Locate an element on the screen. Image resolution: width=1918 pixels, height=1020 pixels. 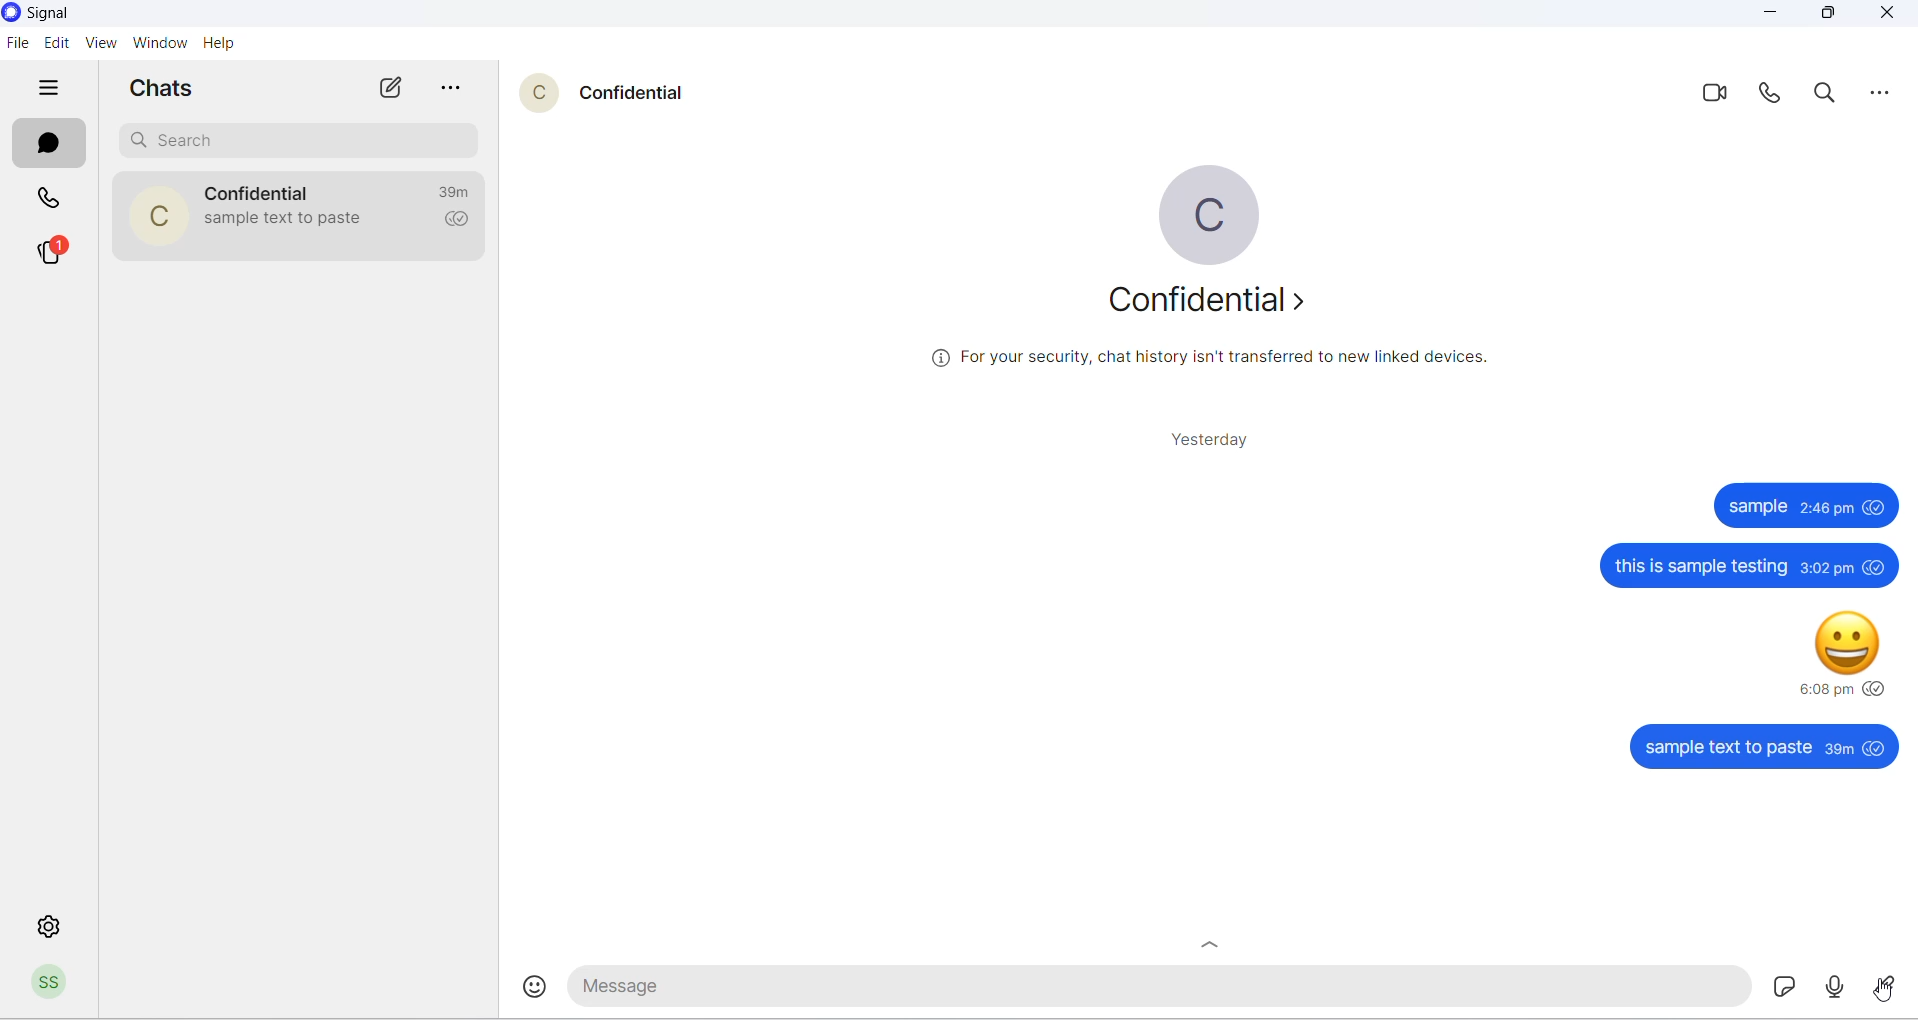
about contact is located at coordinates (1205, 300).